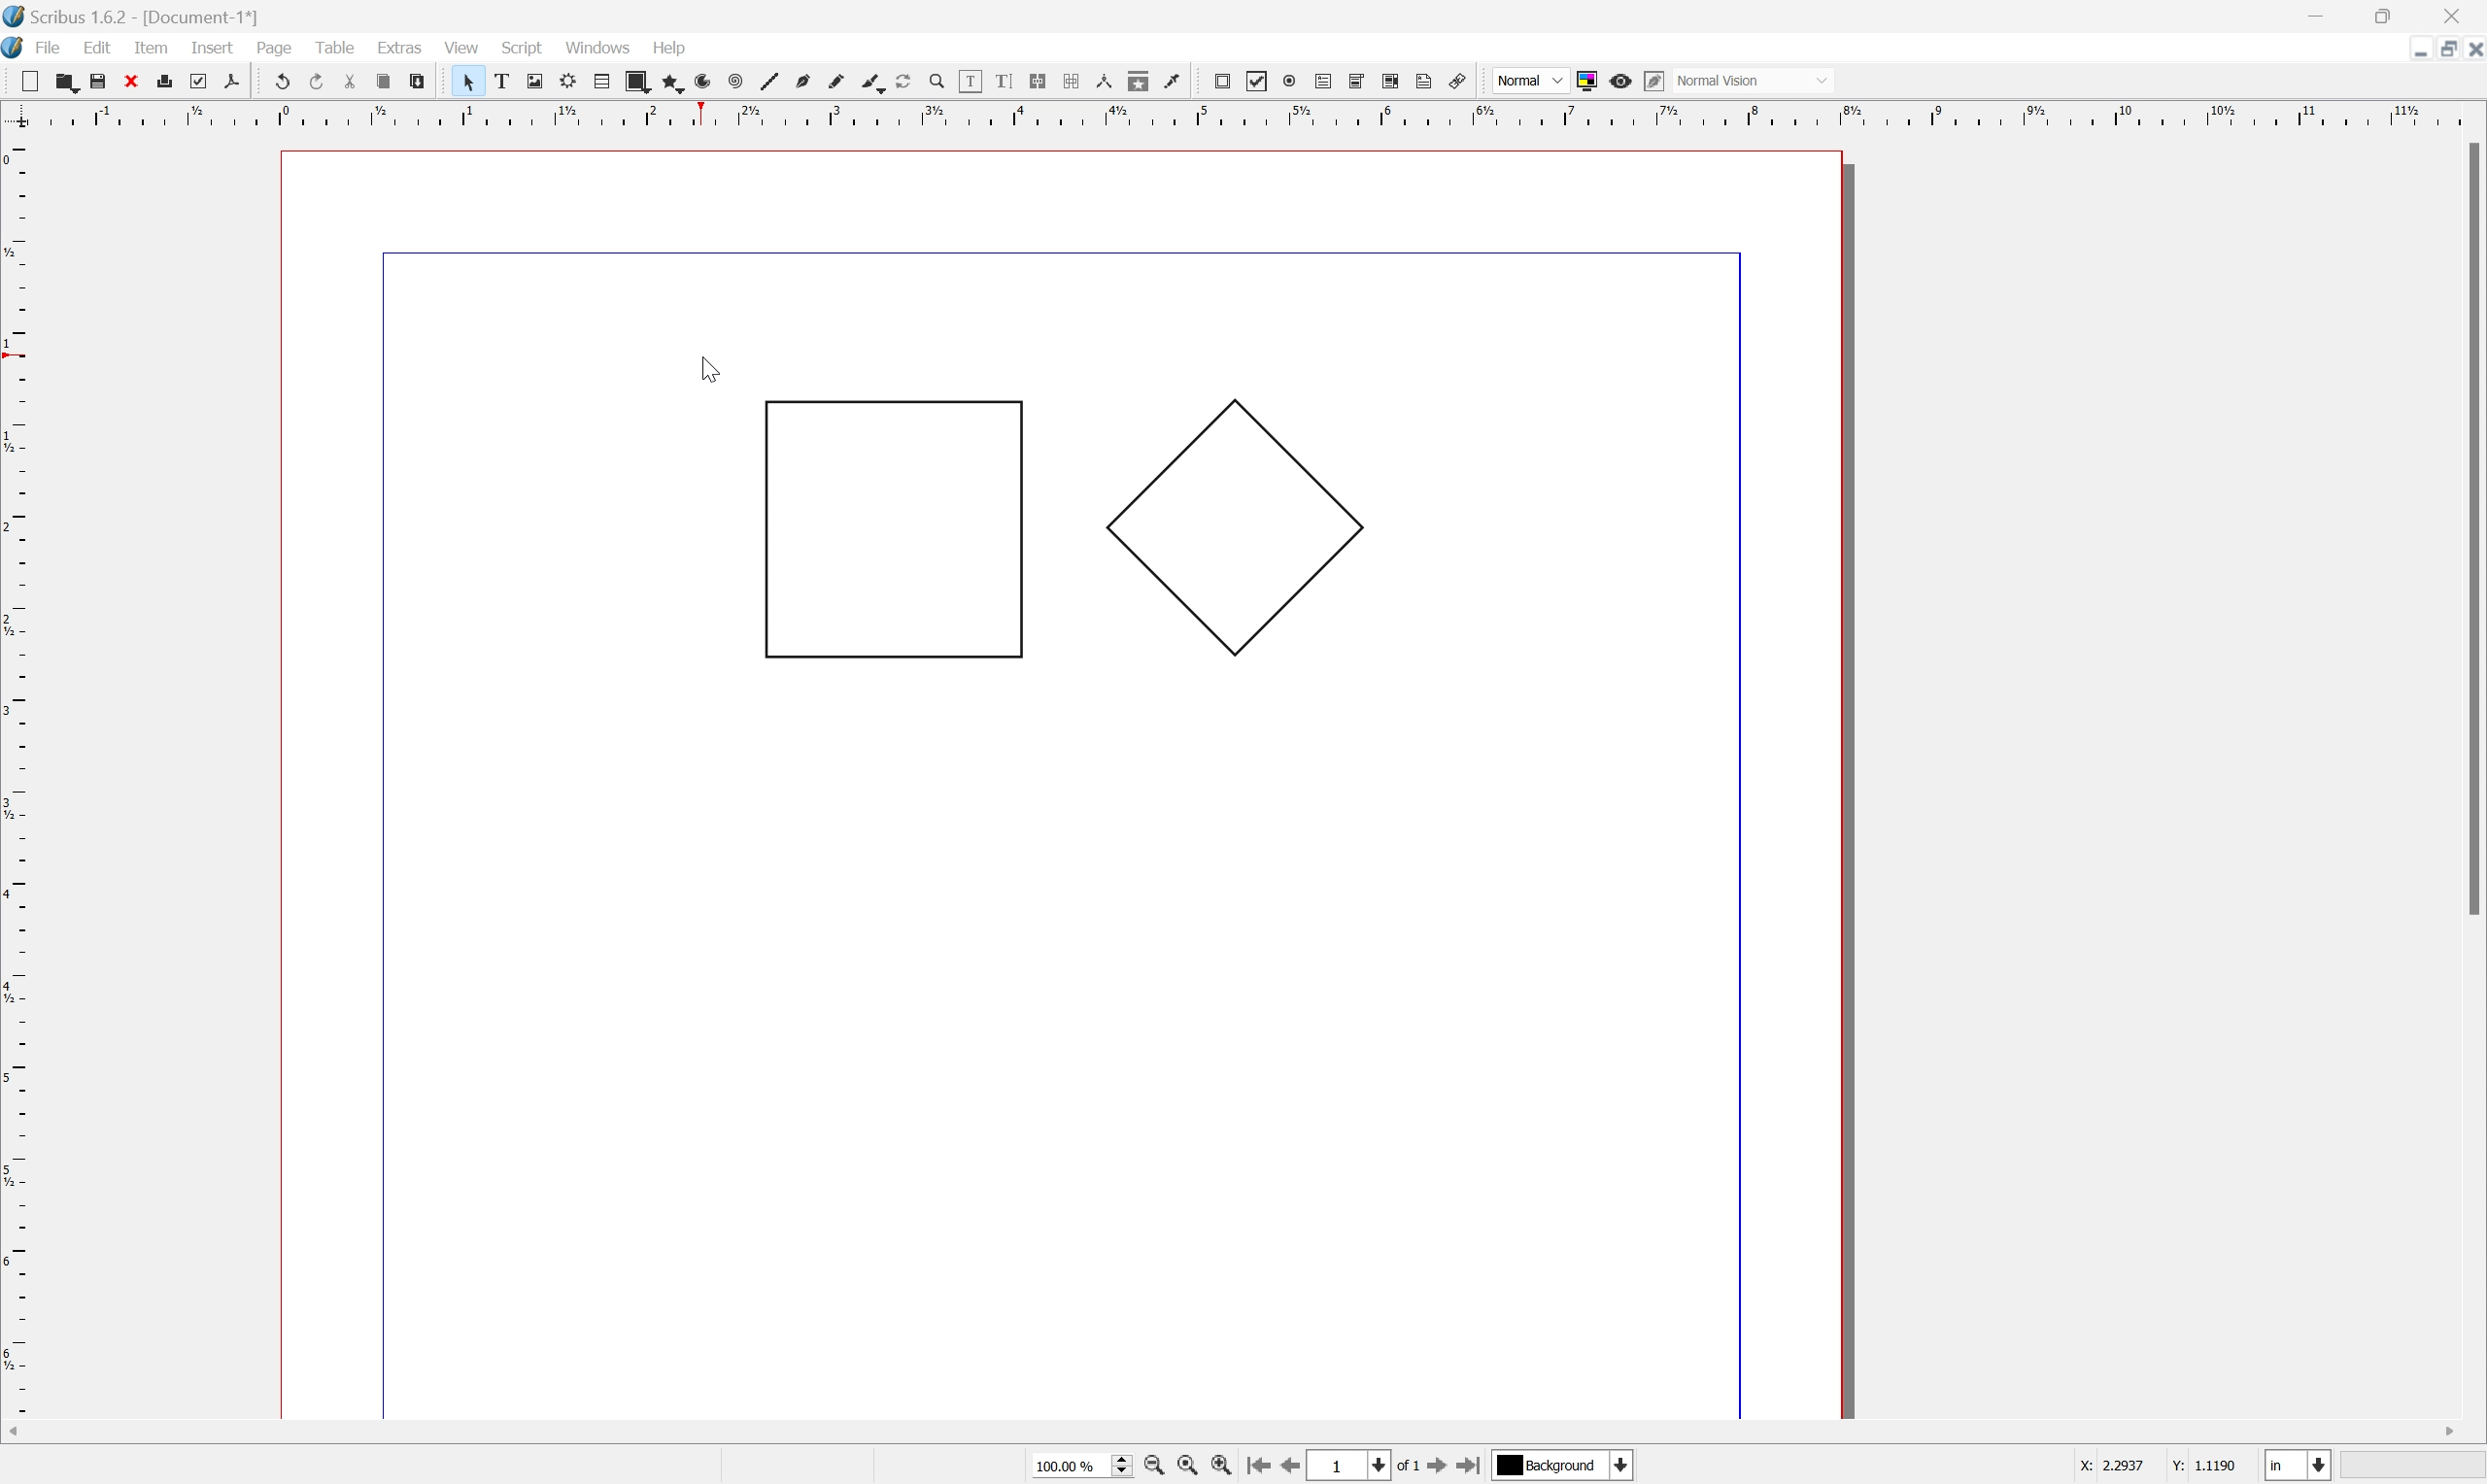  Describe the element at coordinates (496, 82) in the screenshot. I see `text frame` at that location.